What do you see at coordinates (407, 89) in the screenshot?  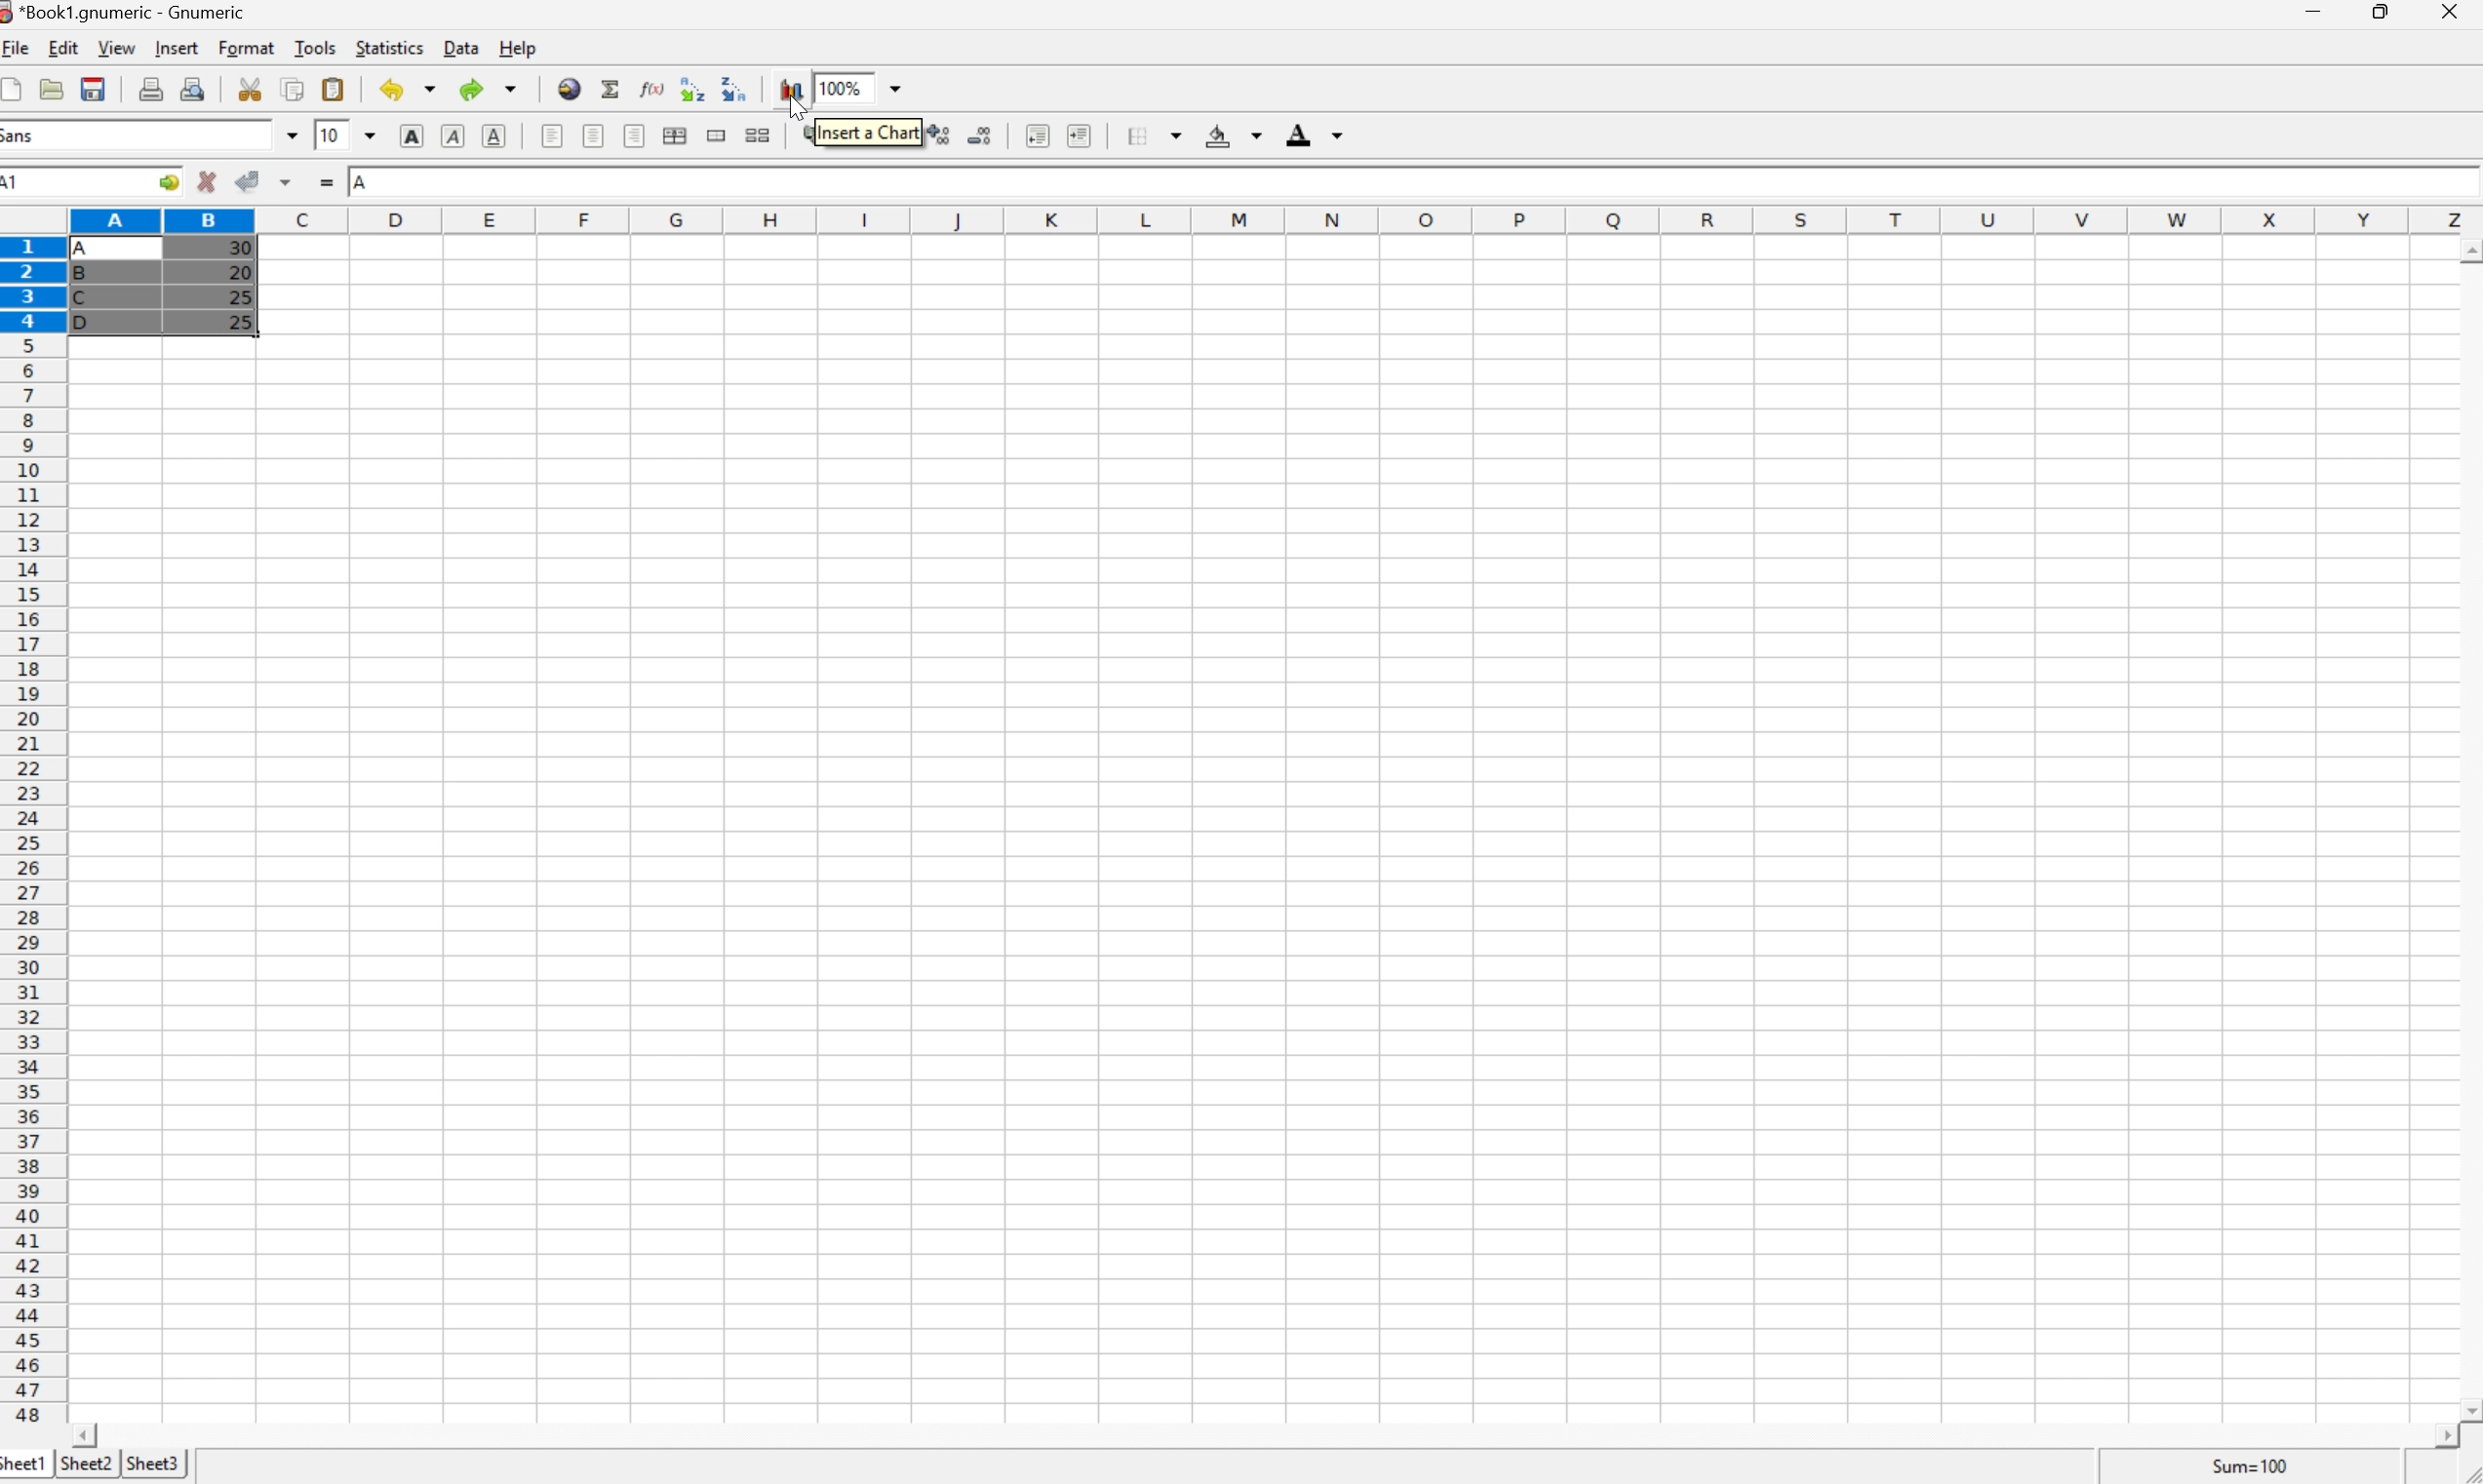 I see `Undo` at bounding box center [407, 89].